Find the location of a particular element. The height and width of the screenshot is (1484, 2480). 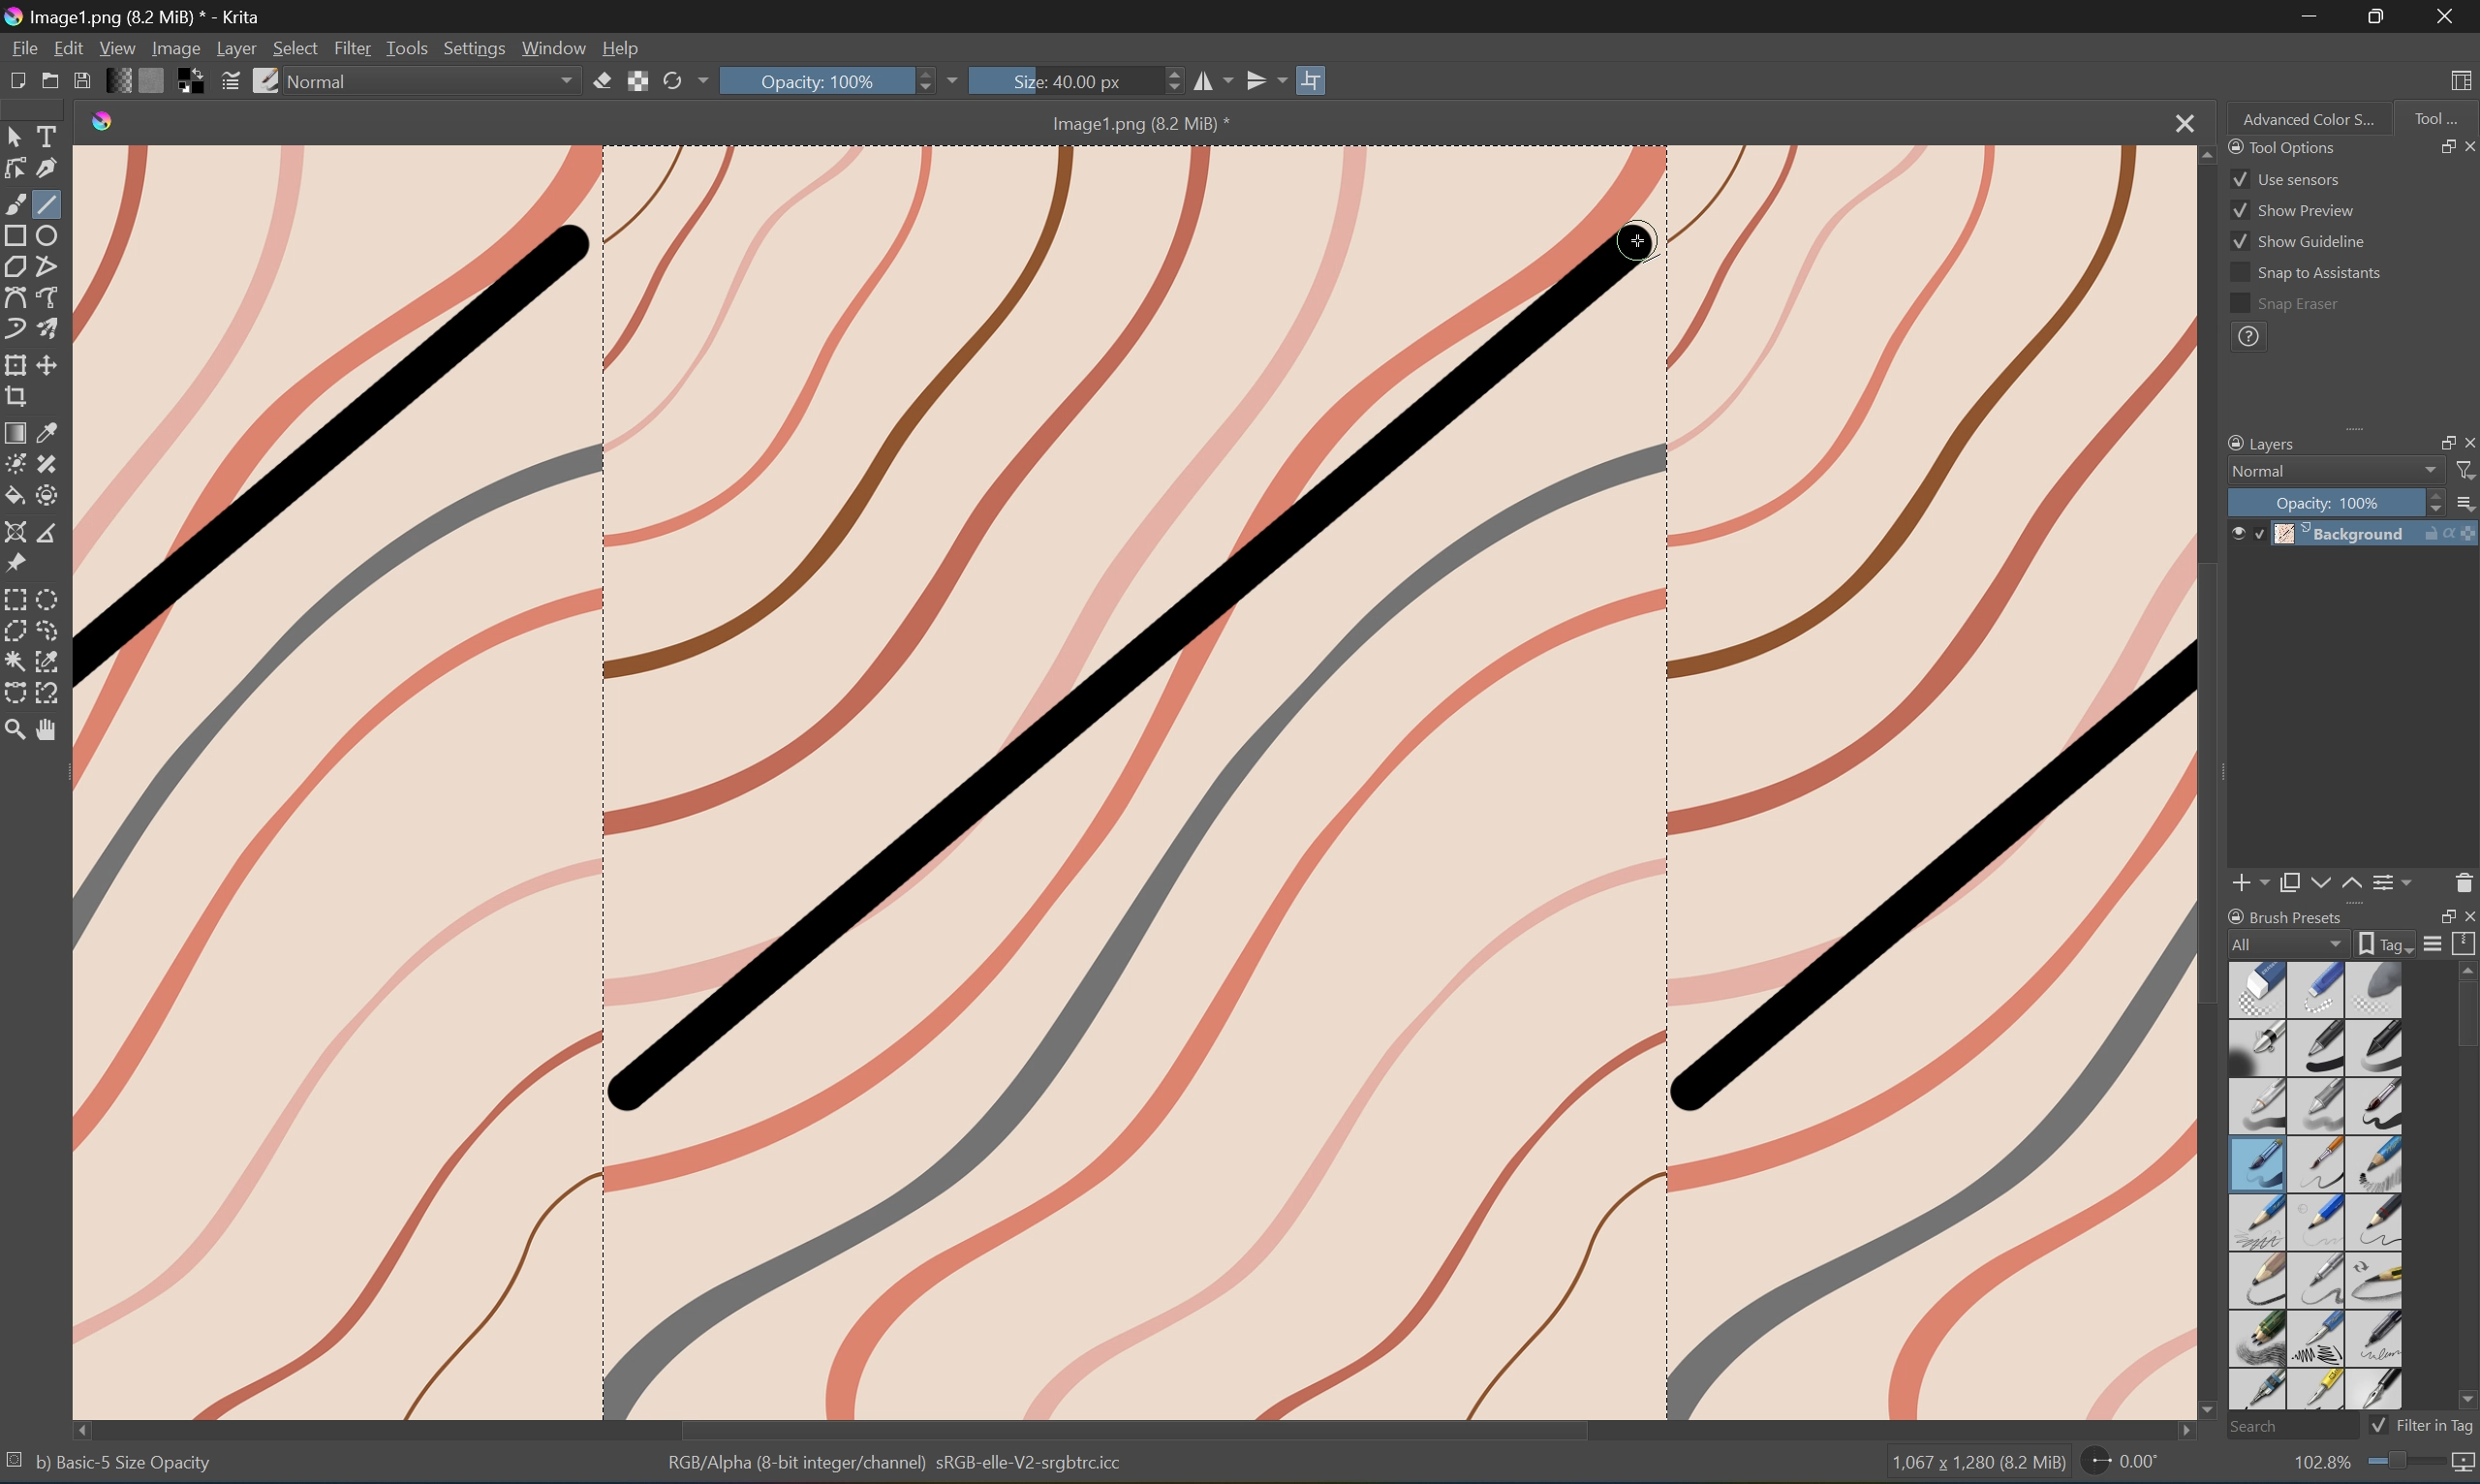

Draw a gradient is located at coordinates (17, 431).